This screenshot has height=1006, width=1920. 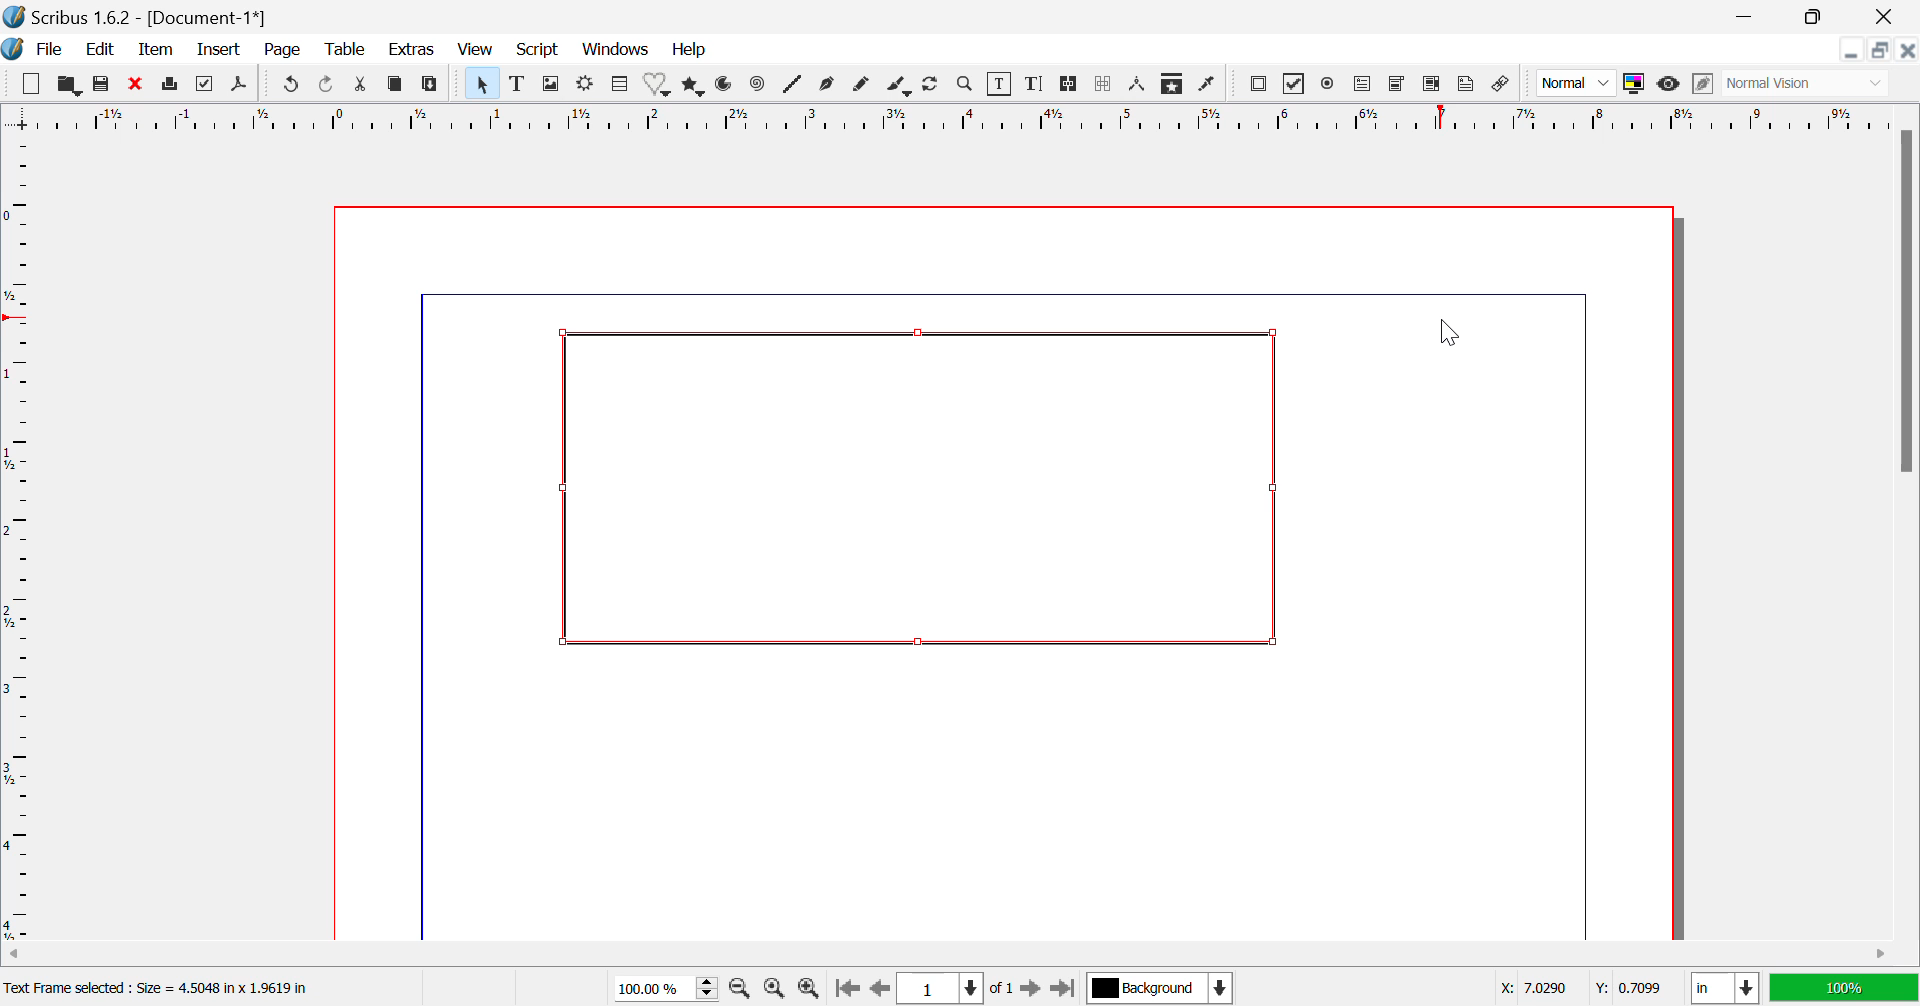 What do you see at coordinates (616, 50) in the screenshot?
I see `Windows` at bounding box center [616, 50].